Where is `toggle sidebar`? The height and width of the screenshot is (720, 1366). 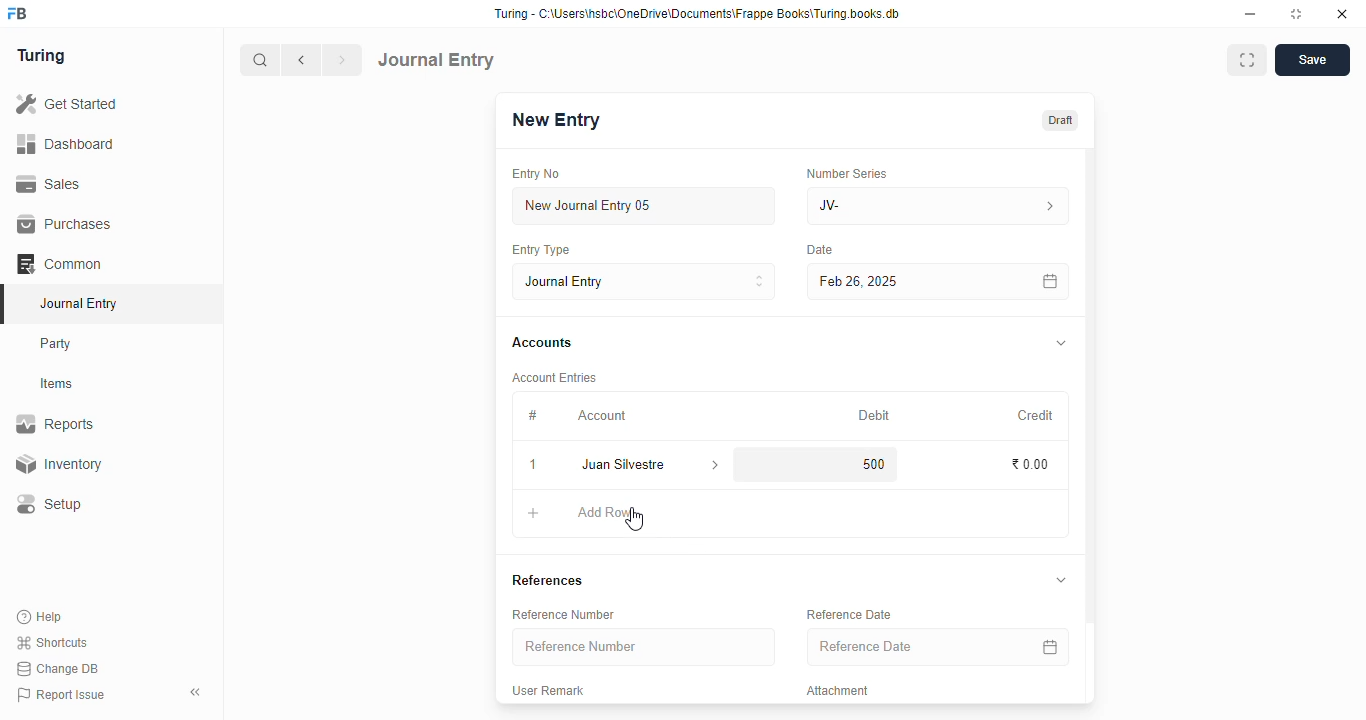 toggle sidebar is located at coordinates (197, 692).